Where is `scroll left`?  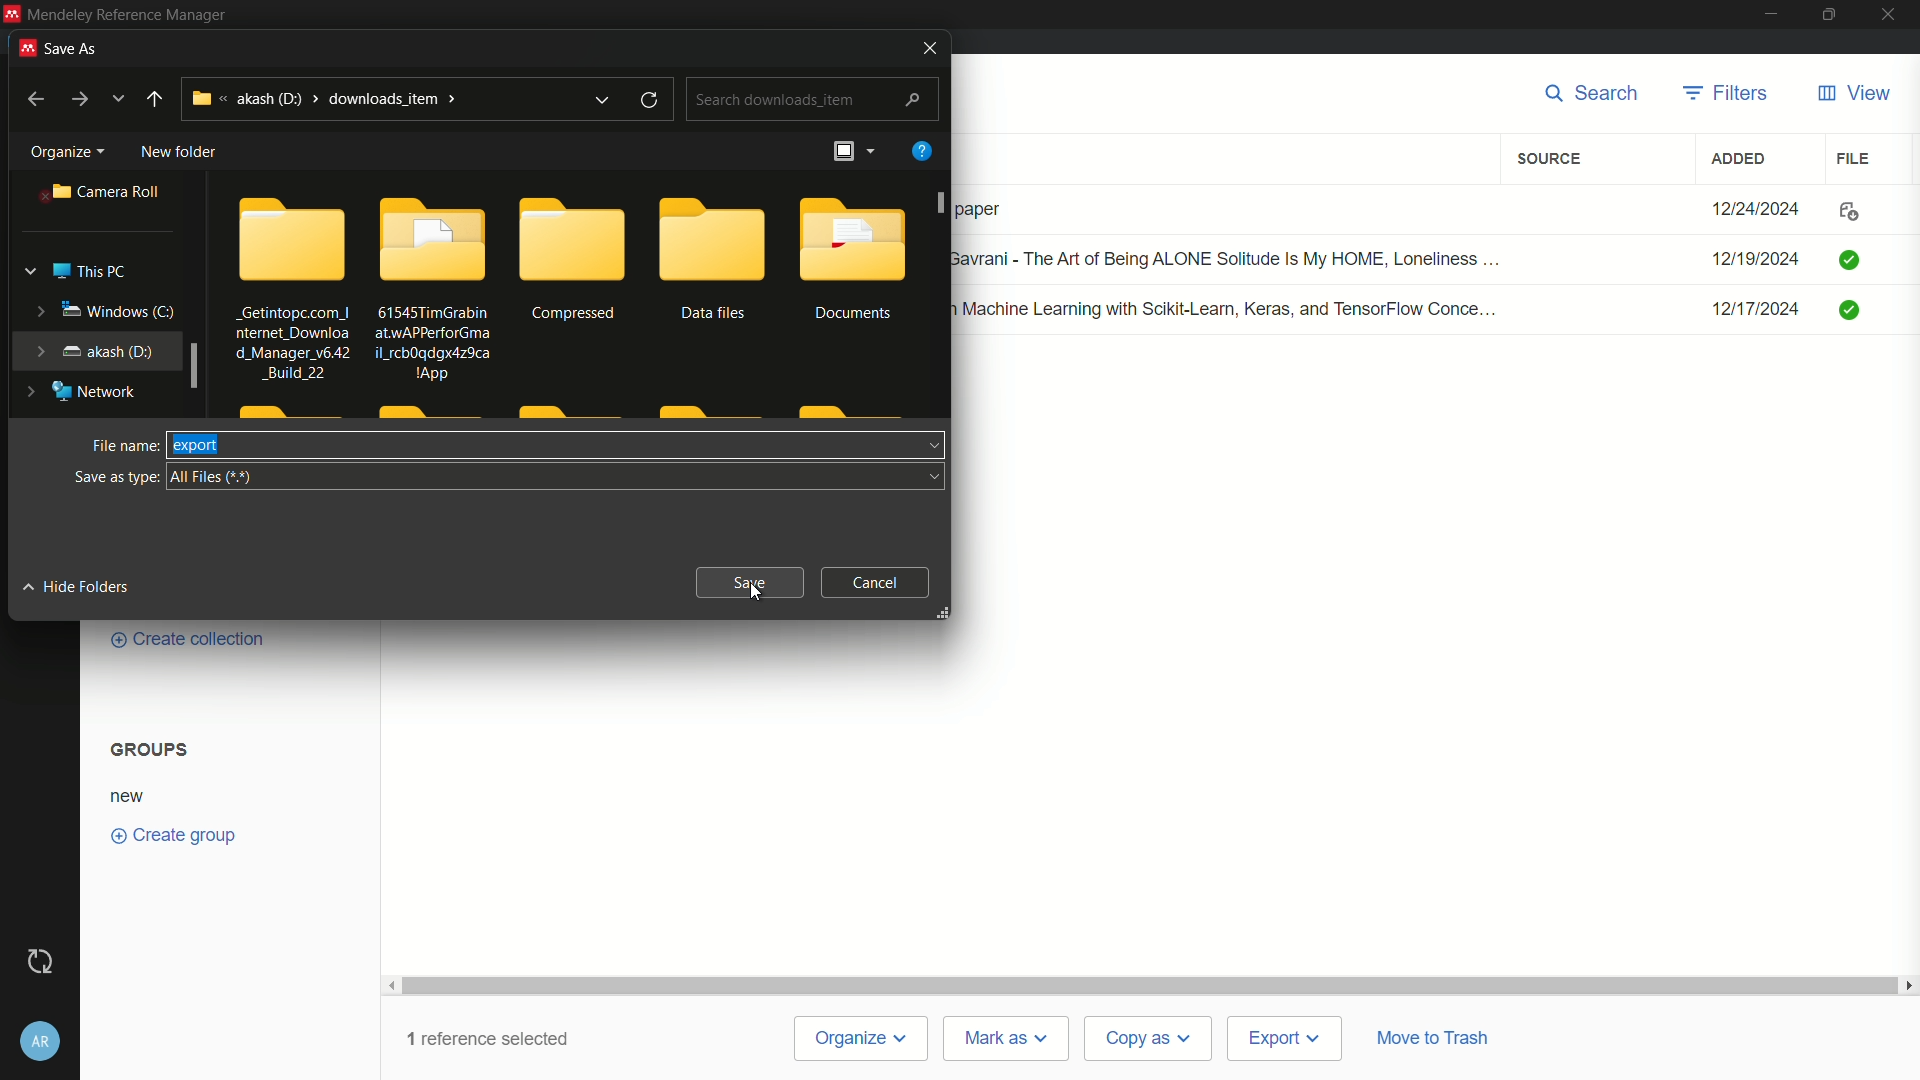 scroll left is located at coordinates (393, 985).